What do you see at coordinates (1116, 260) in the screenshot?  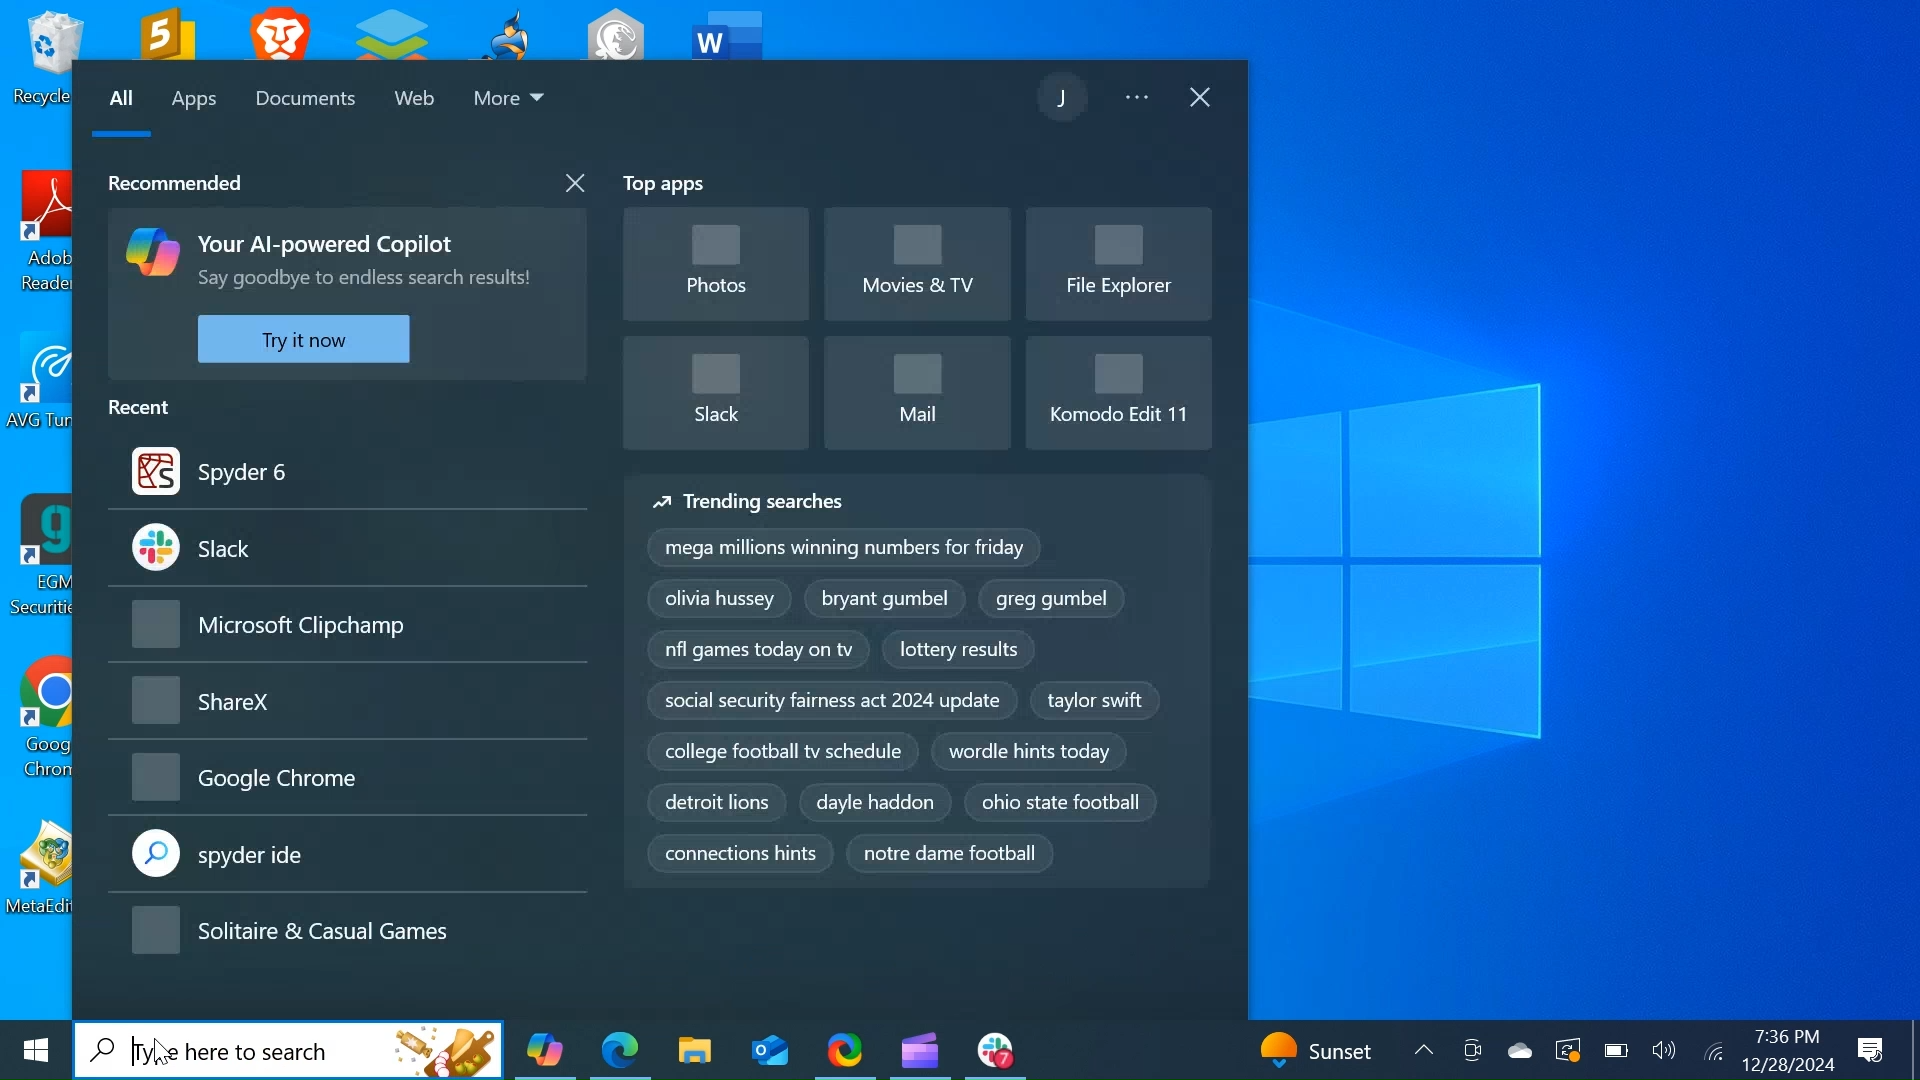 I see `File Explorer` at bounding box center [1116, 260].